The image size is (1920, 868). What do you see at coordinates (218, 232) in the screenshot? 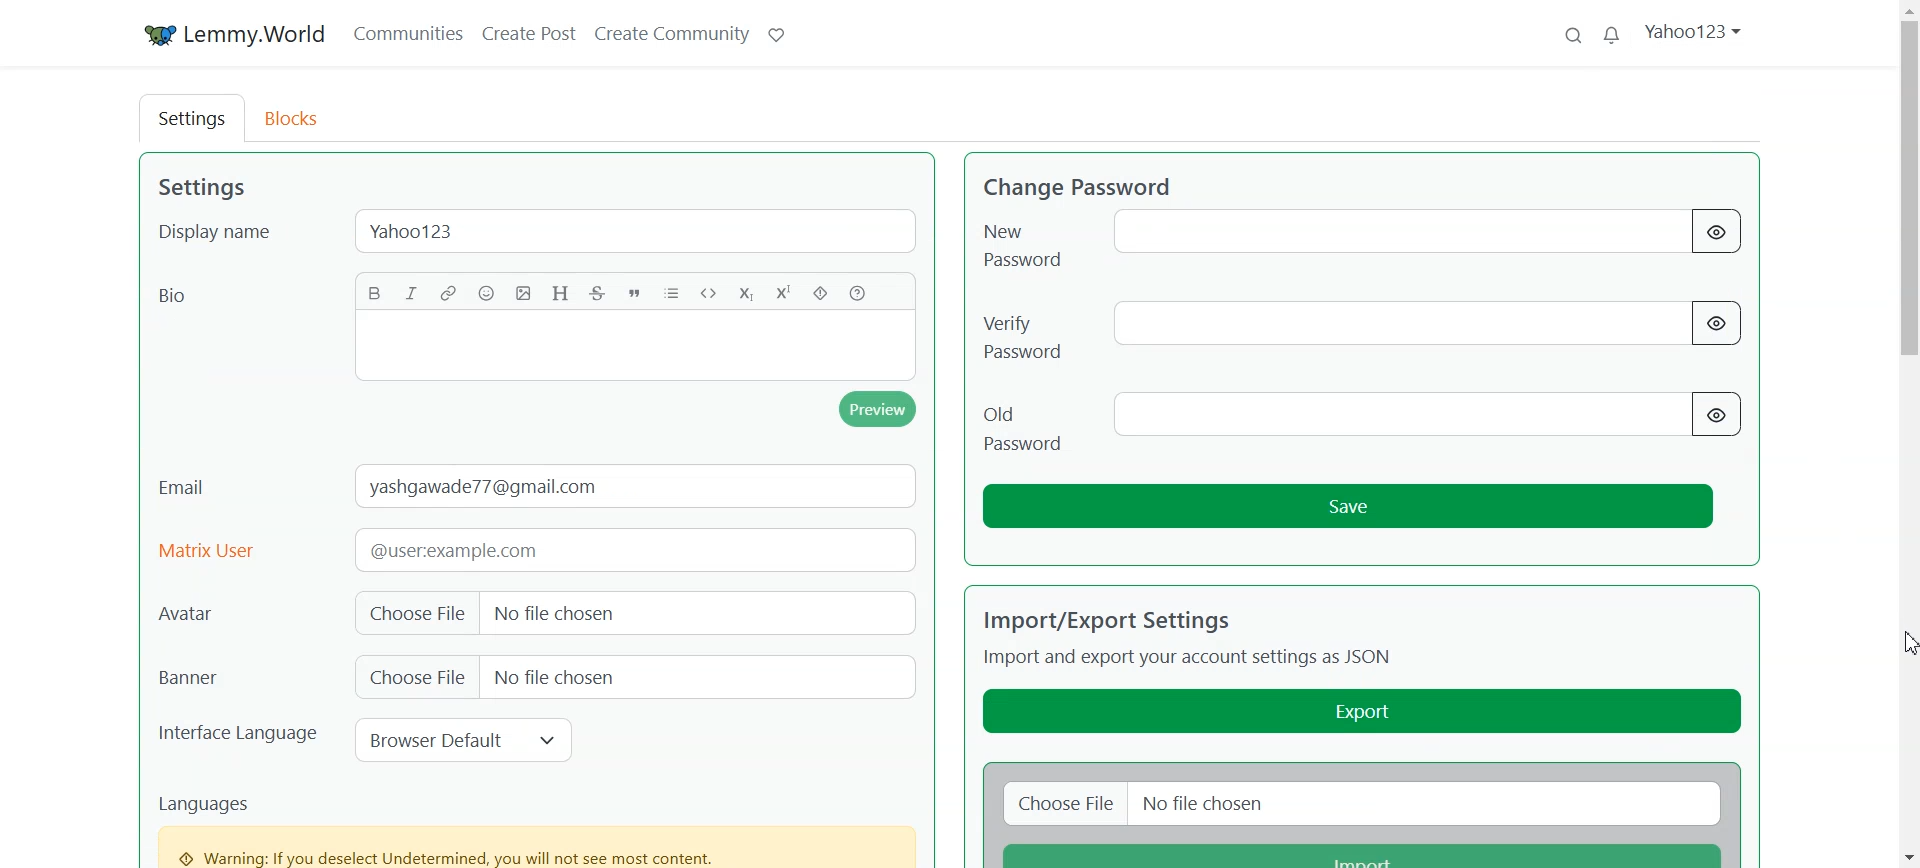
I see `Display name` at bounding box center [218, 232].